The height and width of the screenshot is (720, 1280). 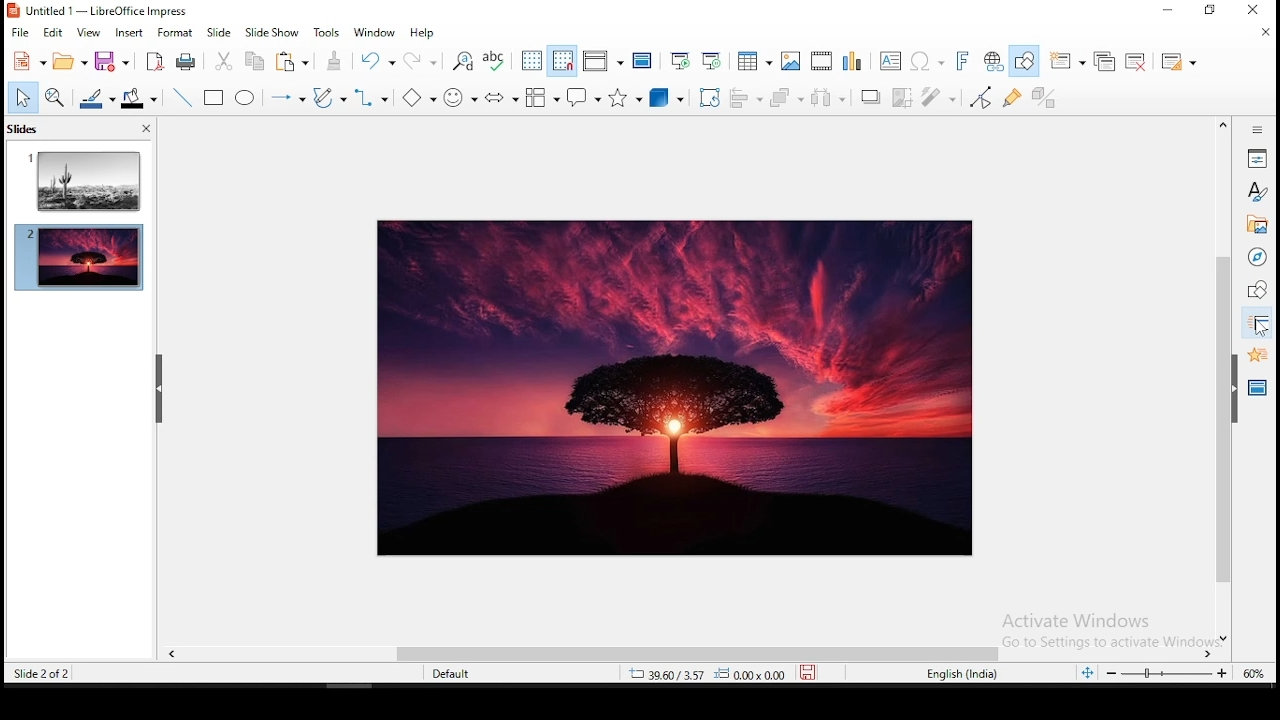 I want to click on minimize, so click(x=1170, y=11).